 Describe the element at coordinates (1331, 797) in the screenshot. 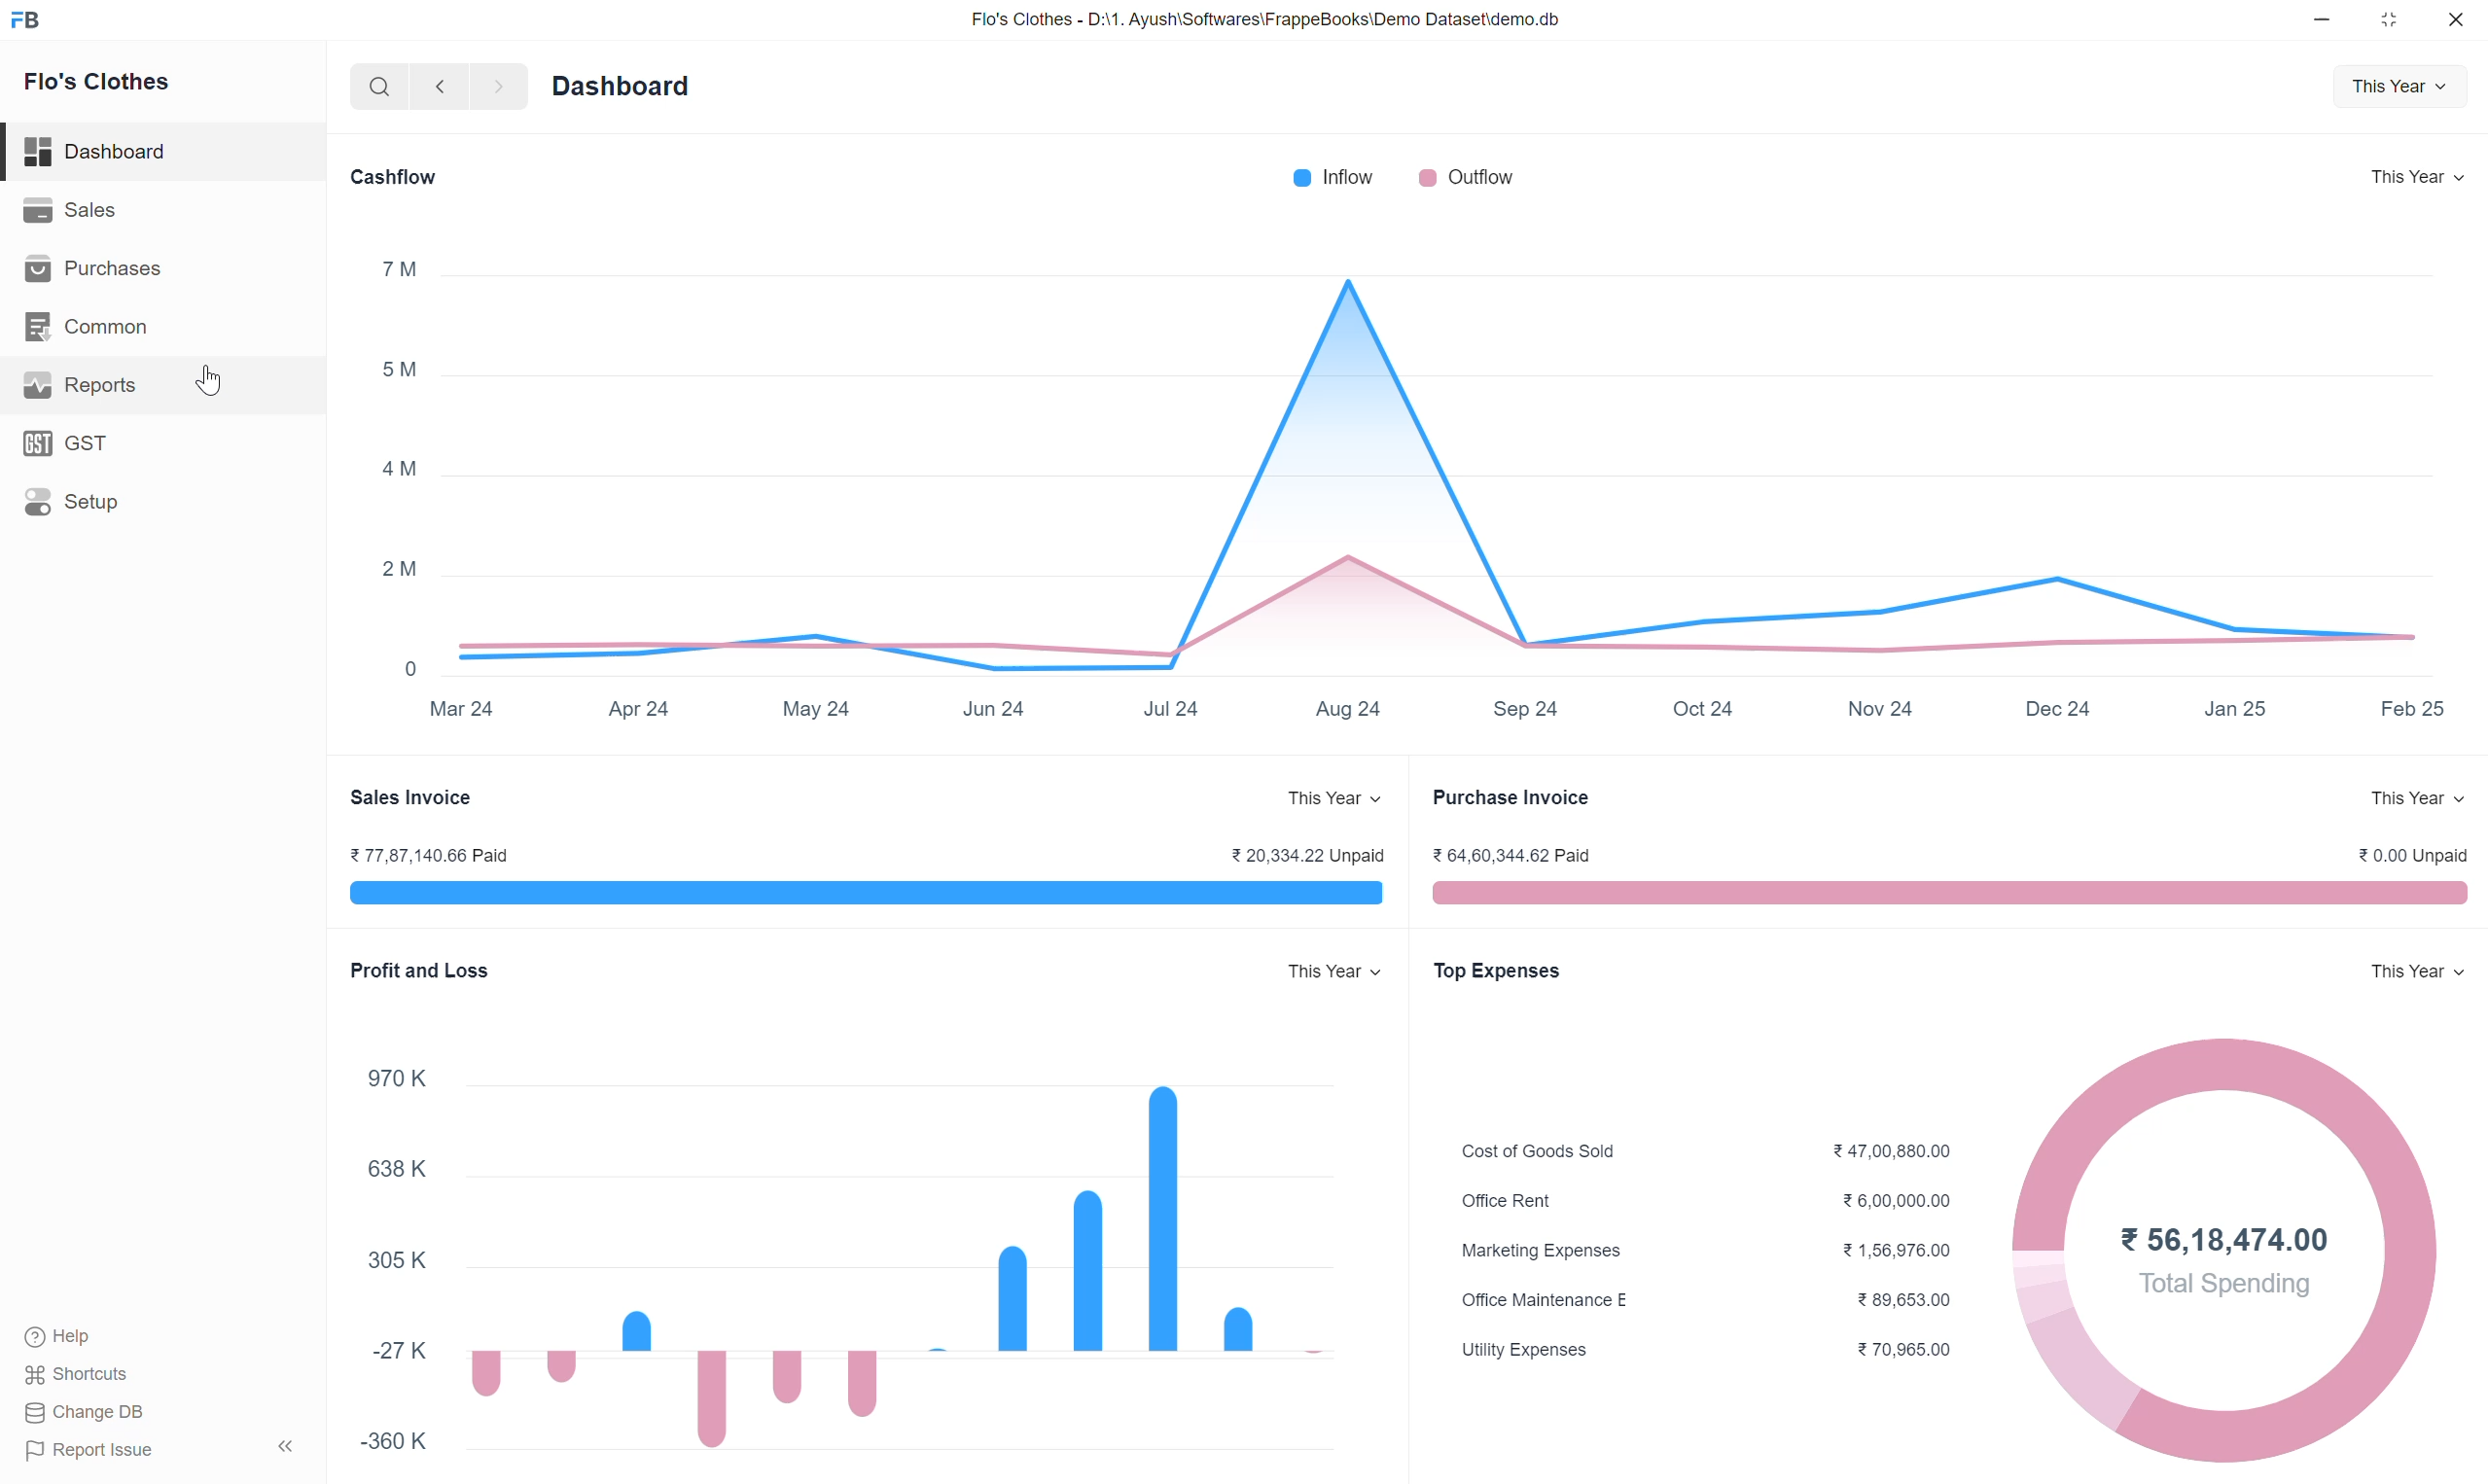

I see `this year` at that location.